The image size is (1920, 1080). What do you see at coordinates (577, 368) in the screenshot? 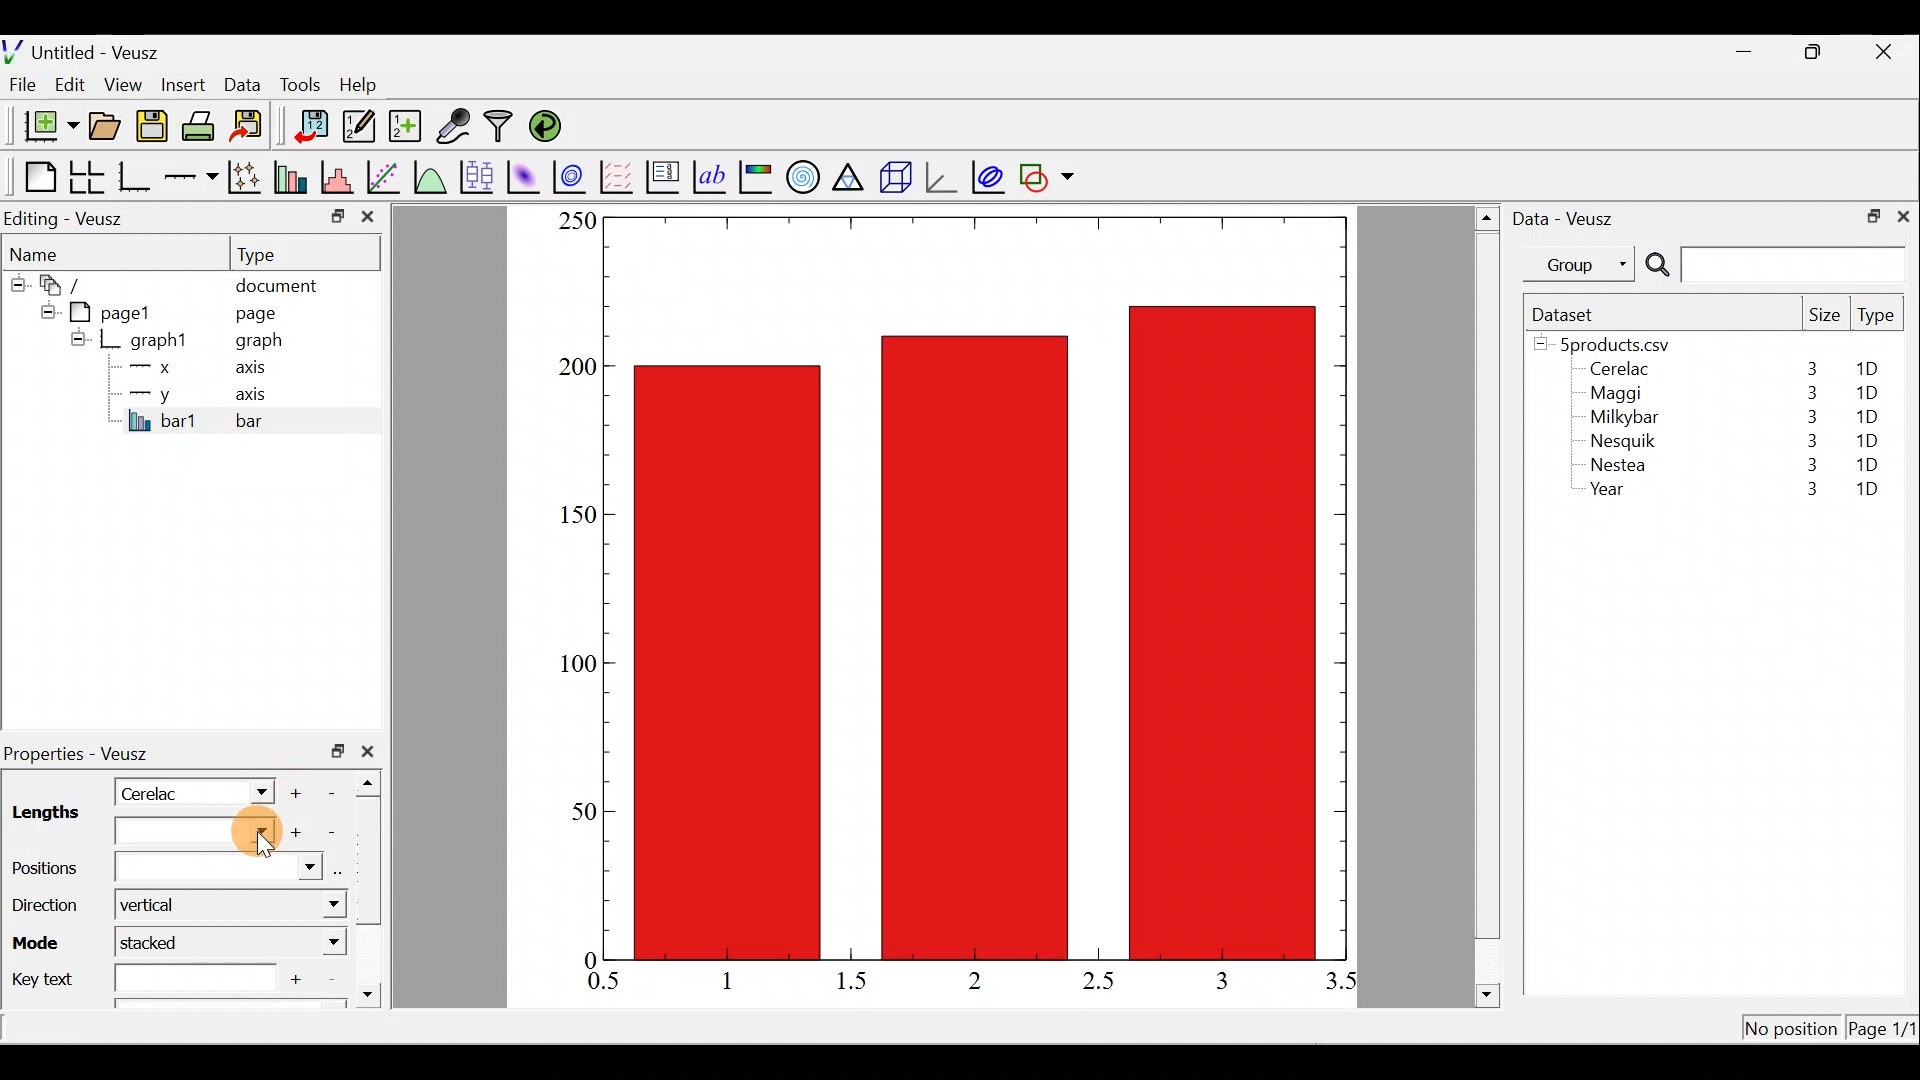
I see `200` at bounding box center [577, 368].